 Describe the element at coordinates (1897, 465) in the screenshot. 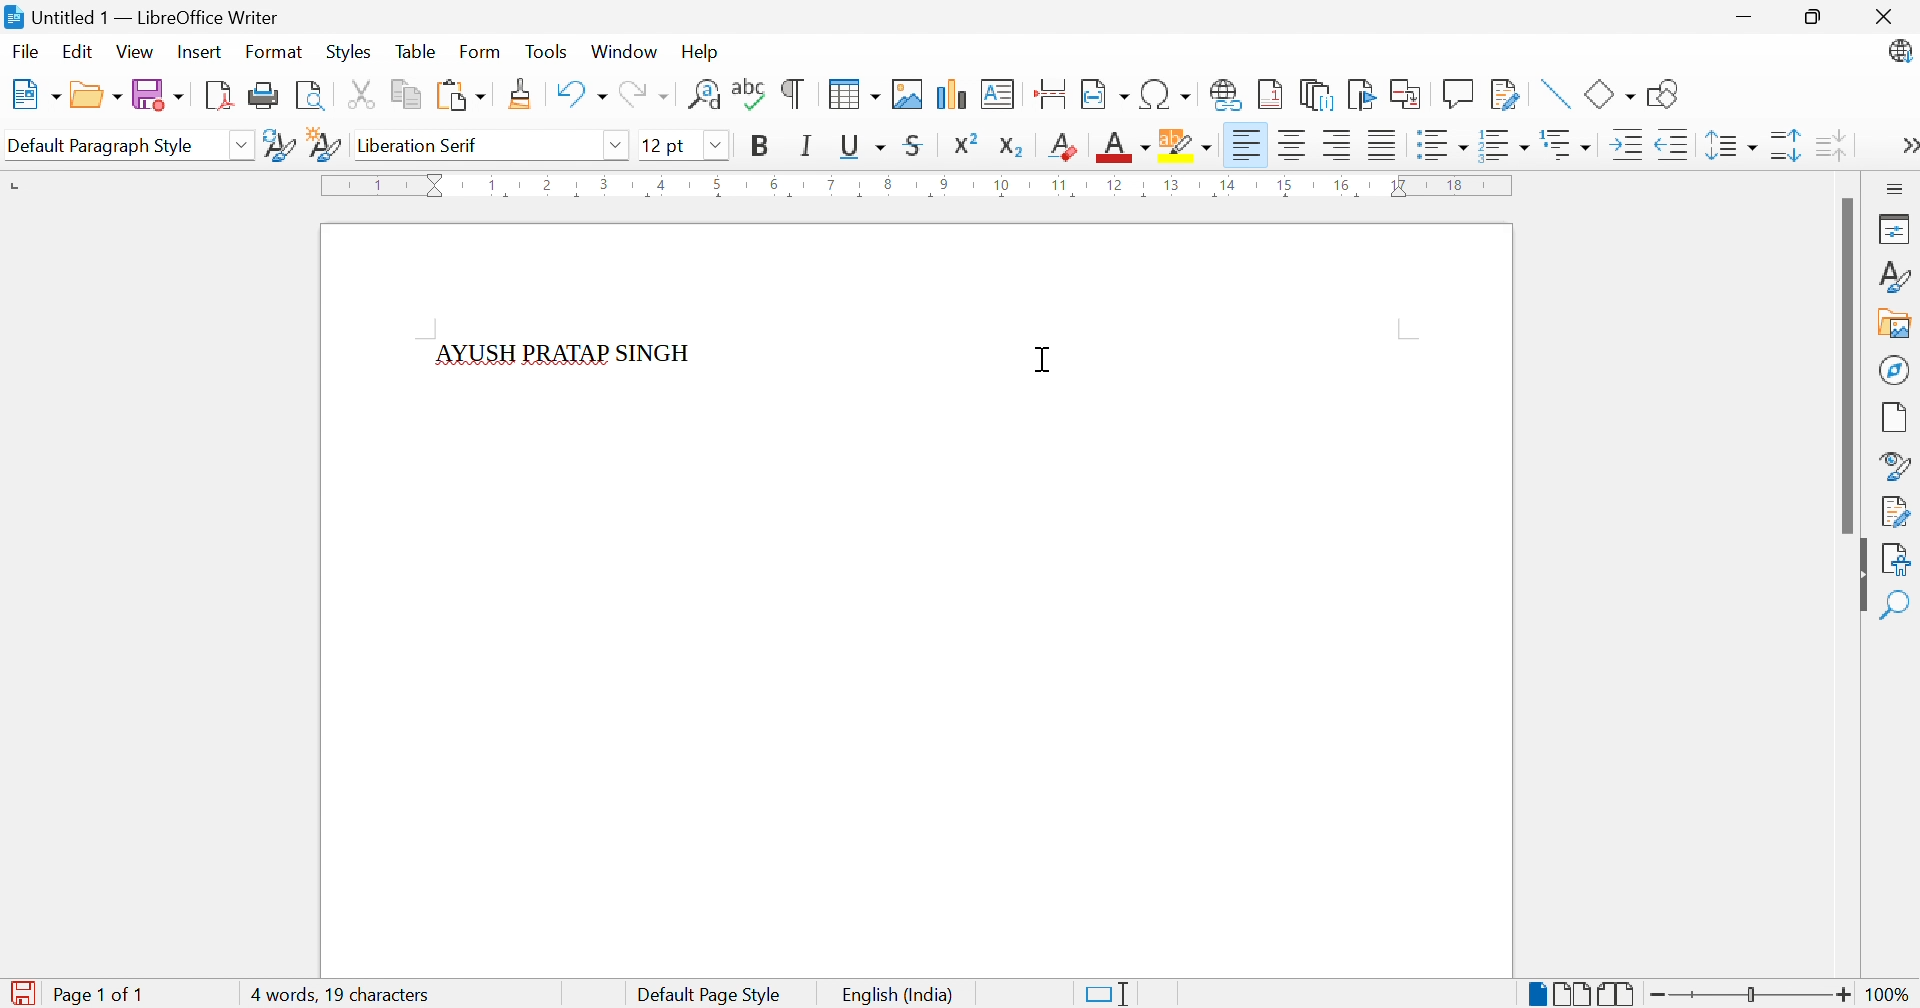

I see `Style Inspector` at that location.